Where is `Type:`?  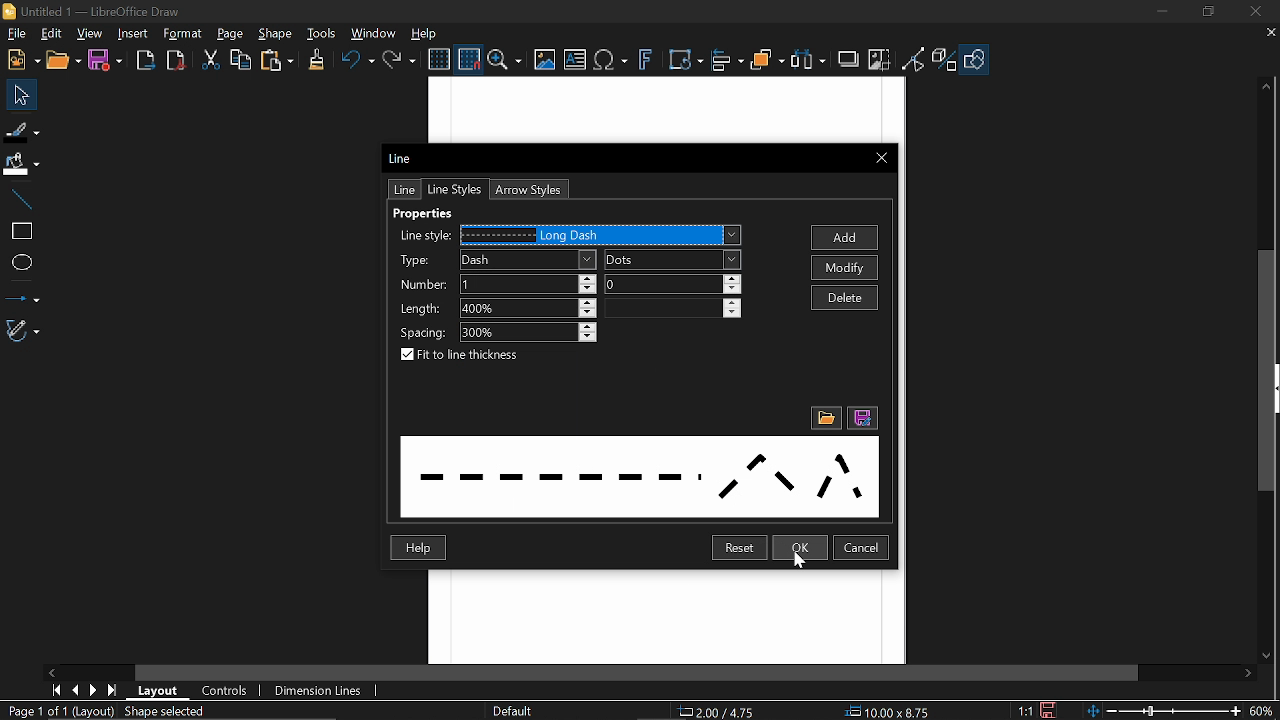
Type: is located at coordinates (417, 260).